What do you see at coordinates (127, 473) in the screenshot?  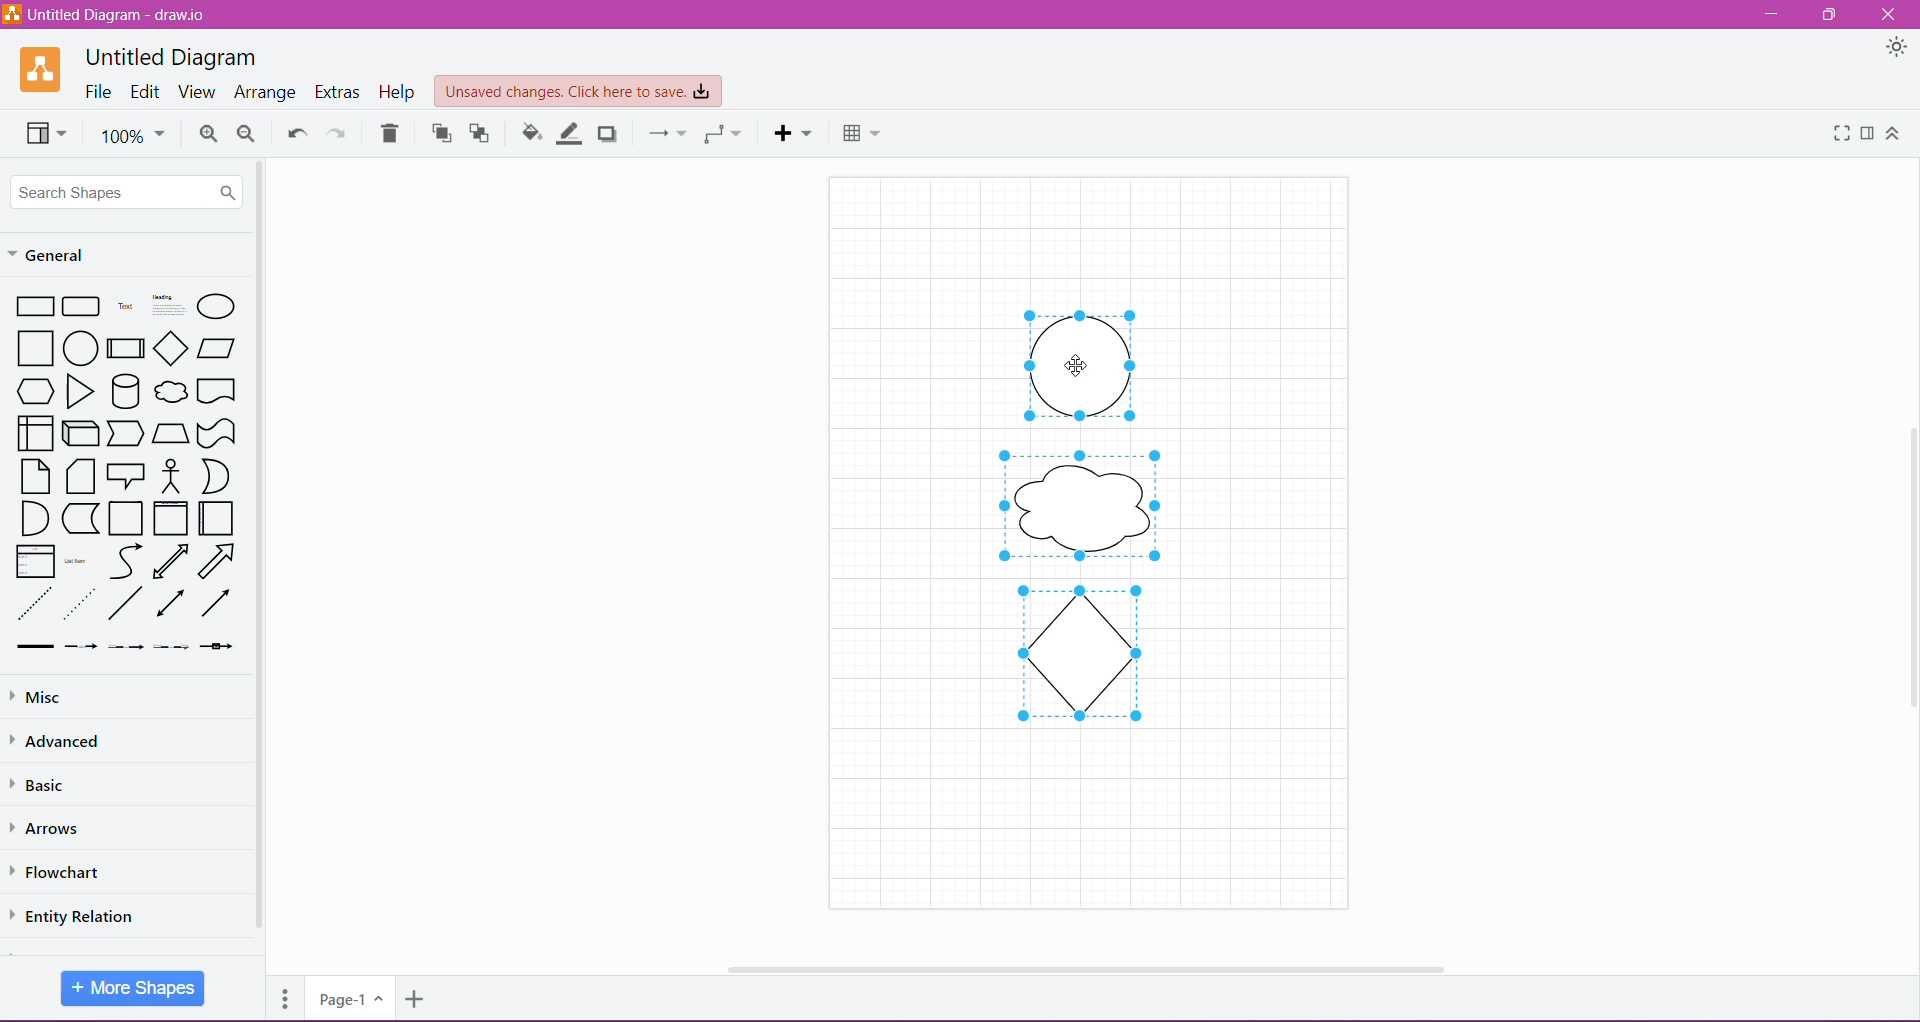 I see `Available shapes in General` at bounding box center [127, 473].